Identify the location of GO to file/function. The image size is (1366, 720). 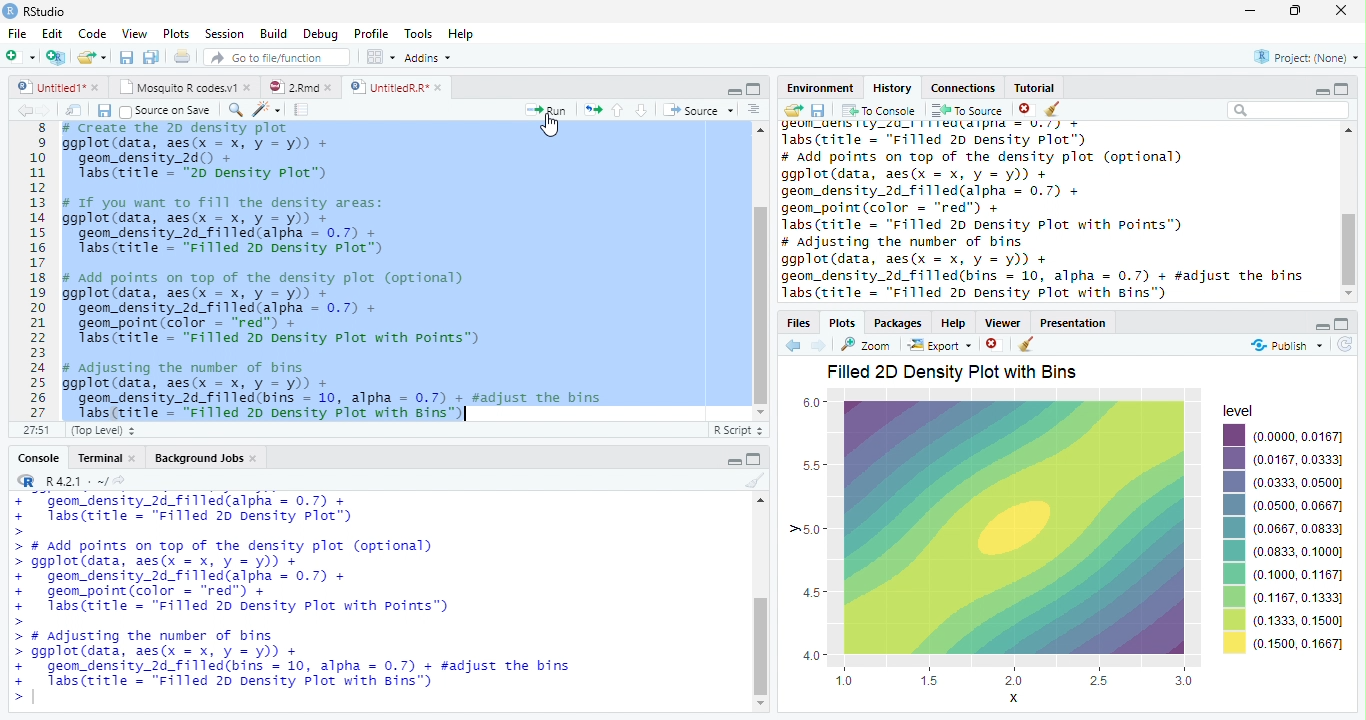
(273, 57).